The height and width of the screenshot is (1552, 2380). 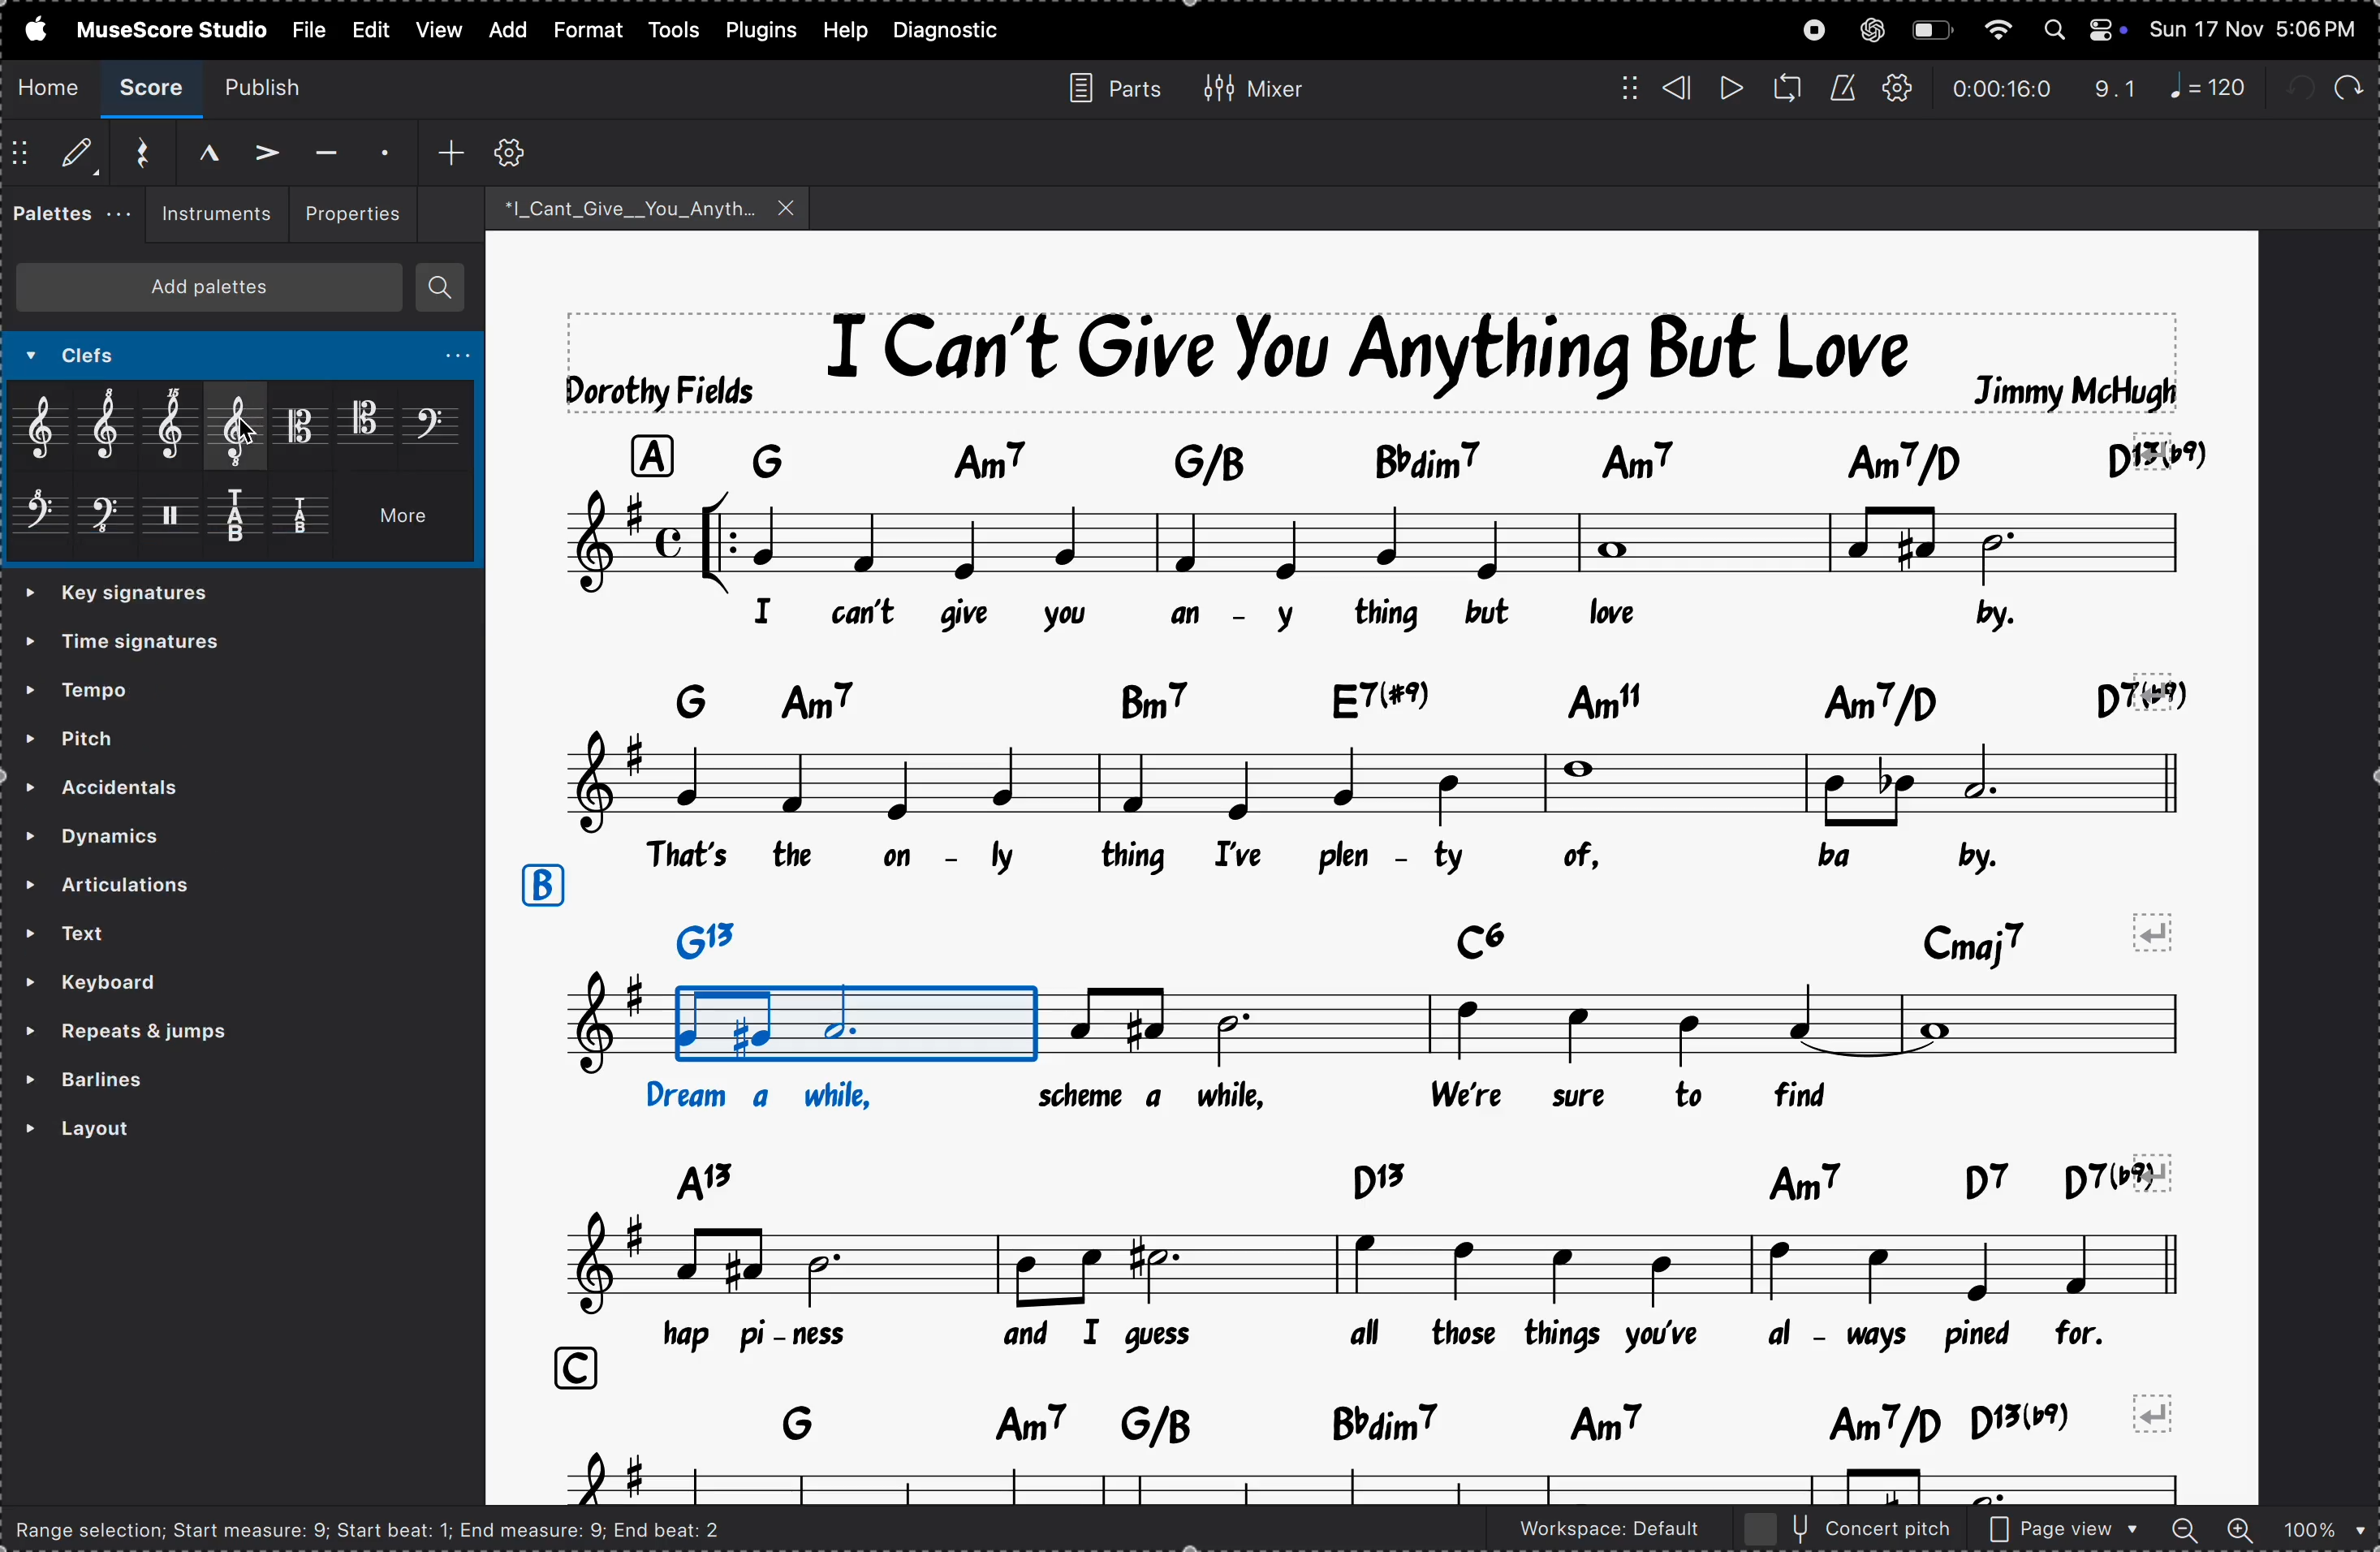 I want to click on wifi, so click(x=1995, y=31).